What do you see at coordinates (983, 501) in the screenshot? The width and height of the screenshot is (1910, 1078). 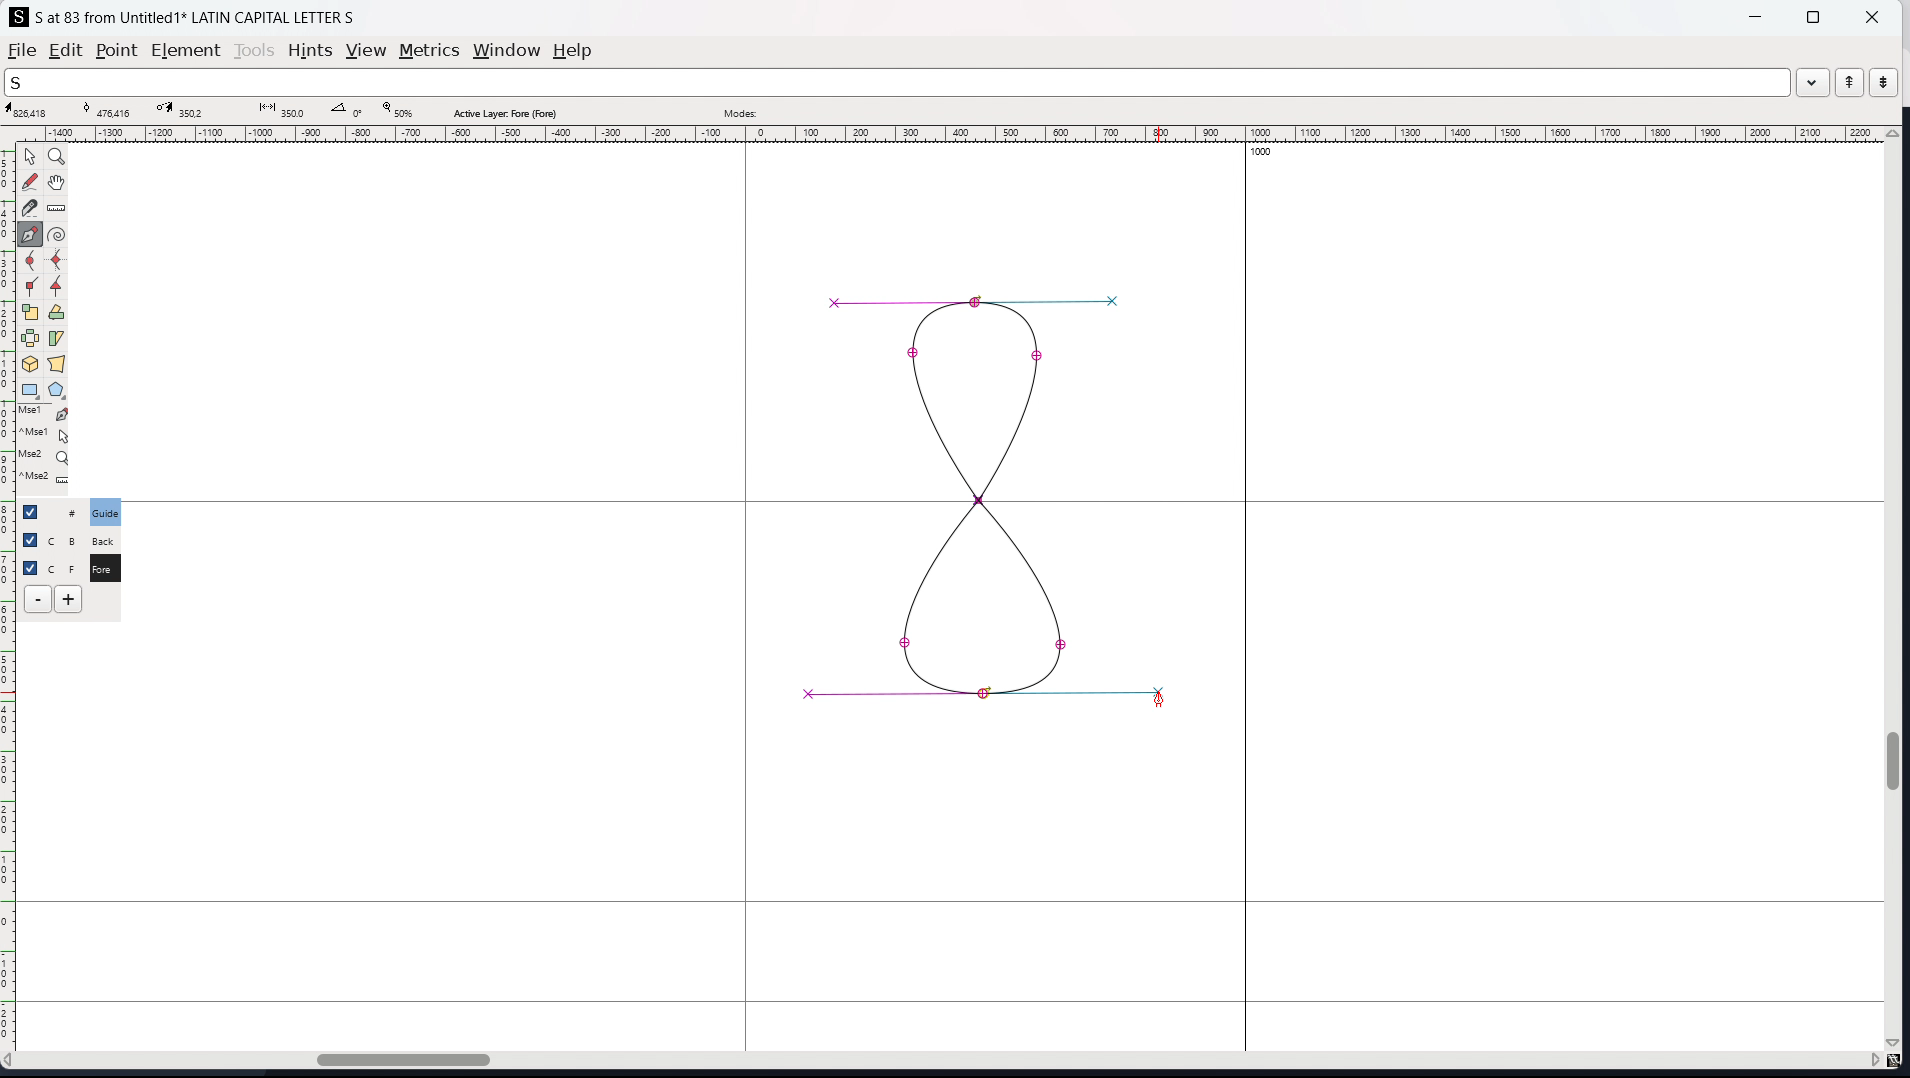 I see `drawing updated` at bounding box center [983, 501].